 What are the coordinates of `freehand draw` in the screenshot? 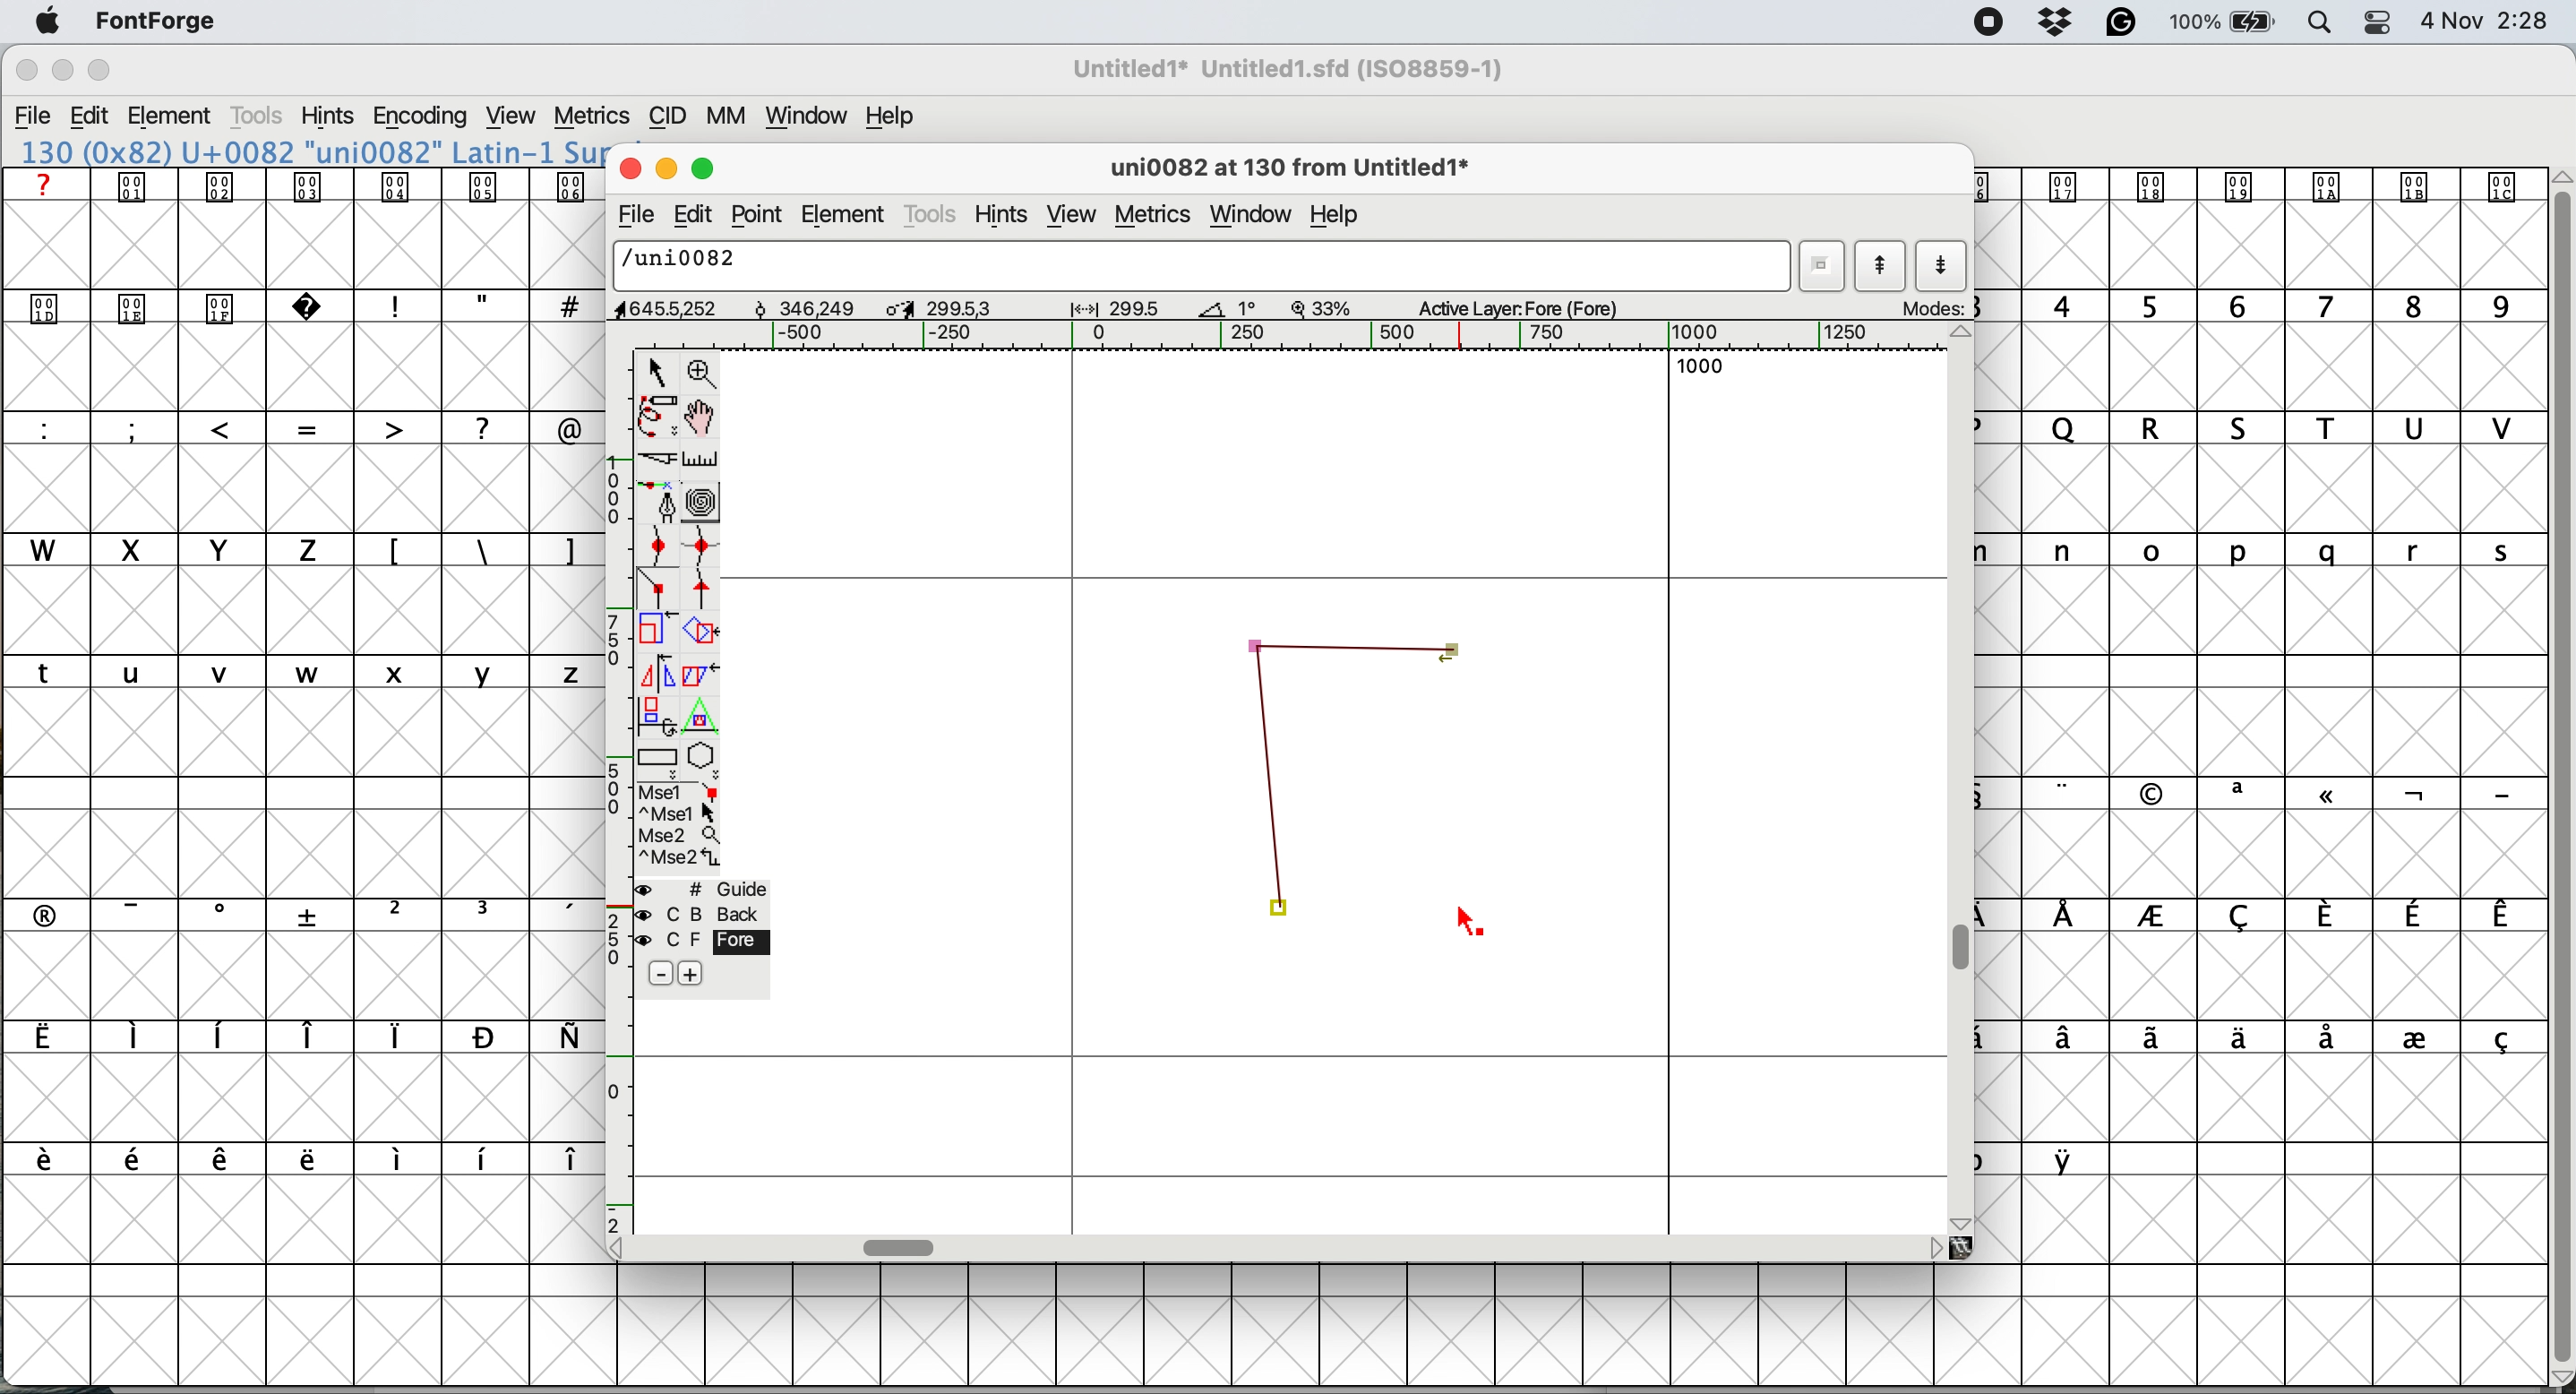 It's located at (660, 417).